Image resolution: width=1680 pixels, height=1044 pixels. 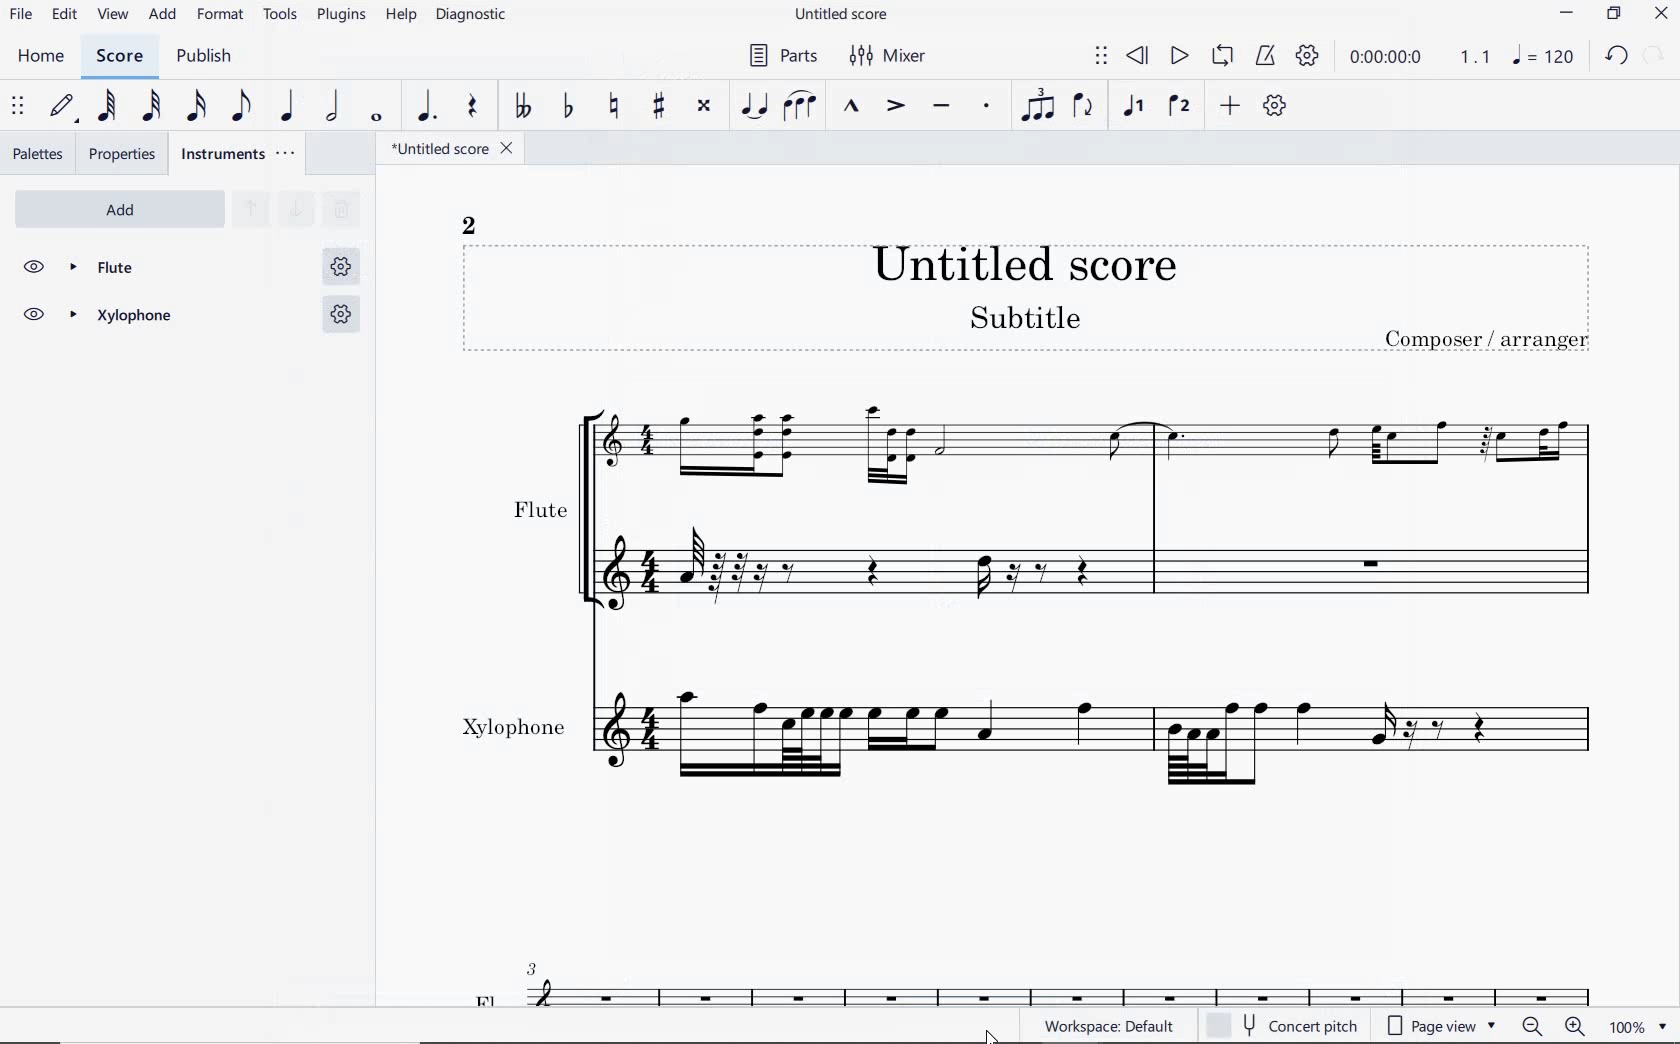 What do you see at coordinates (1265, 56) in the screenshot?
I see `METRONOME` at bounding box center [1265, 56].